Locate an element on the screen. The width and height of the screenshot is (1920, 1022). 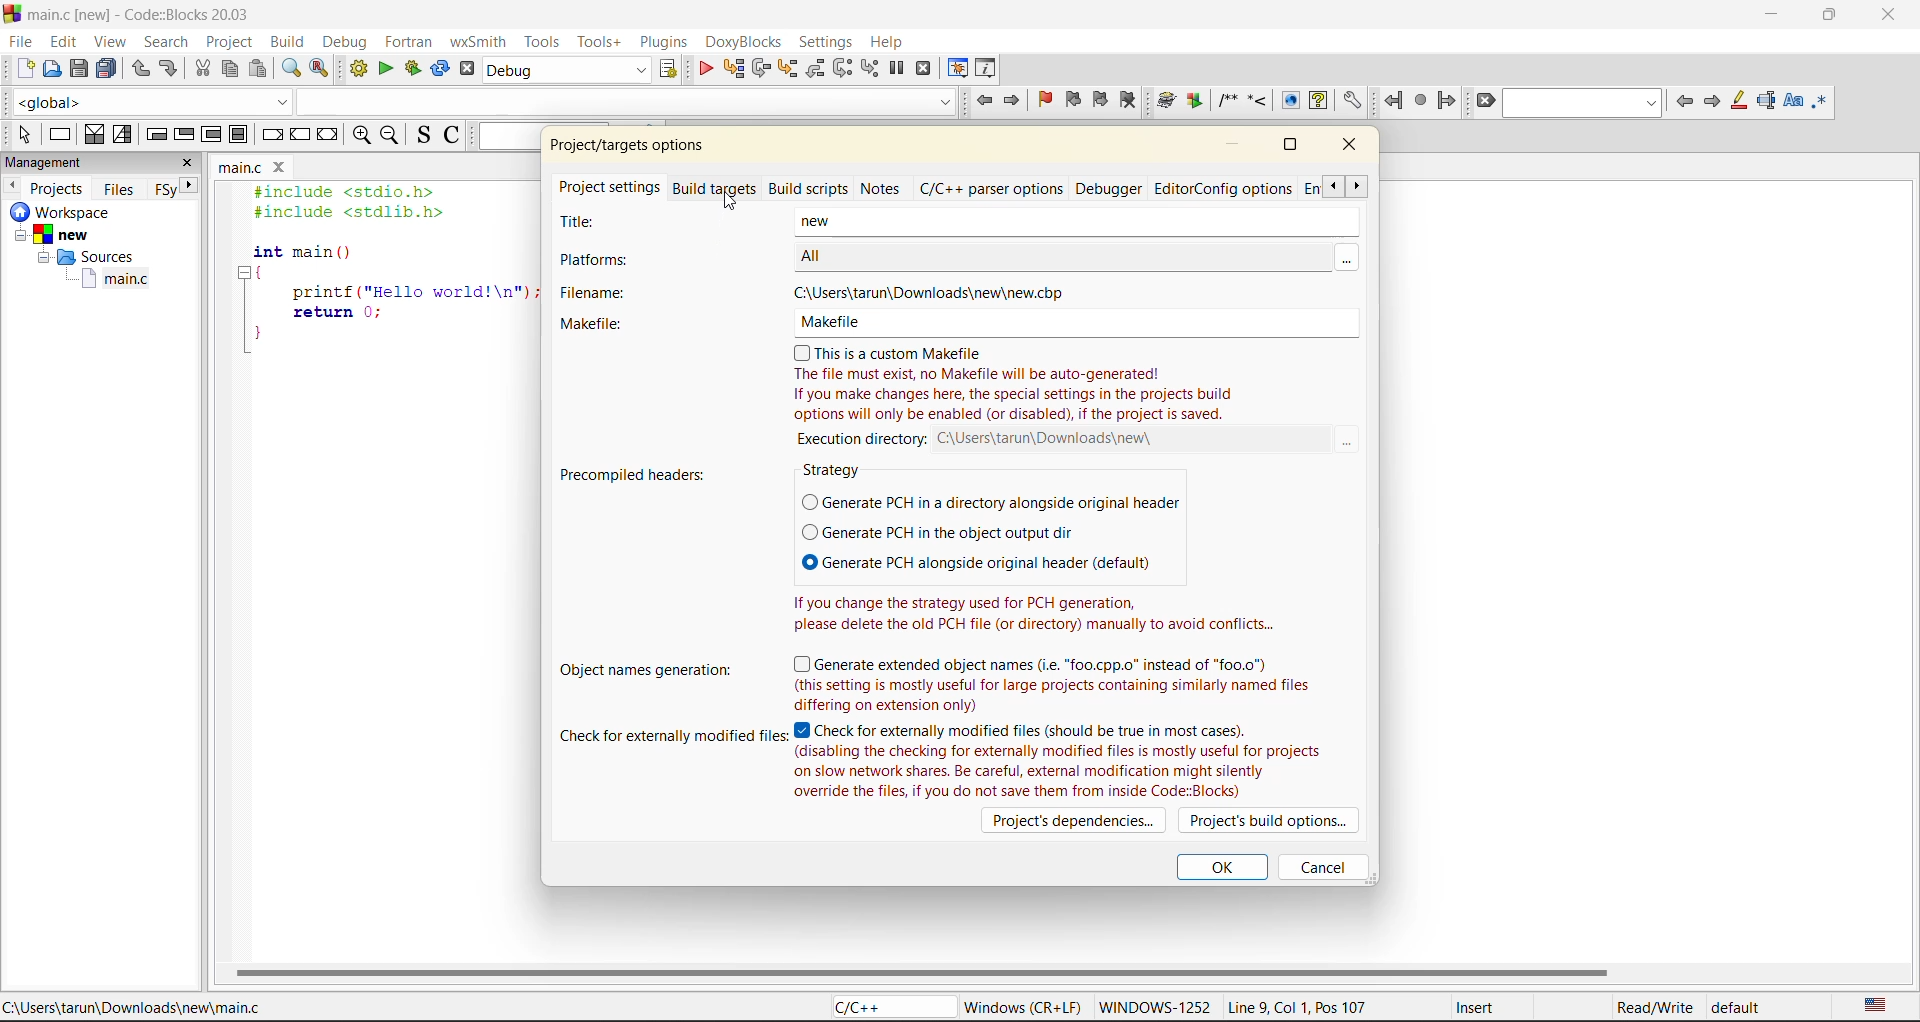
precompiled headers is located at coordinates (638, 474).